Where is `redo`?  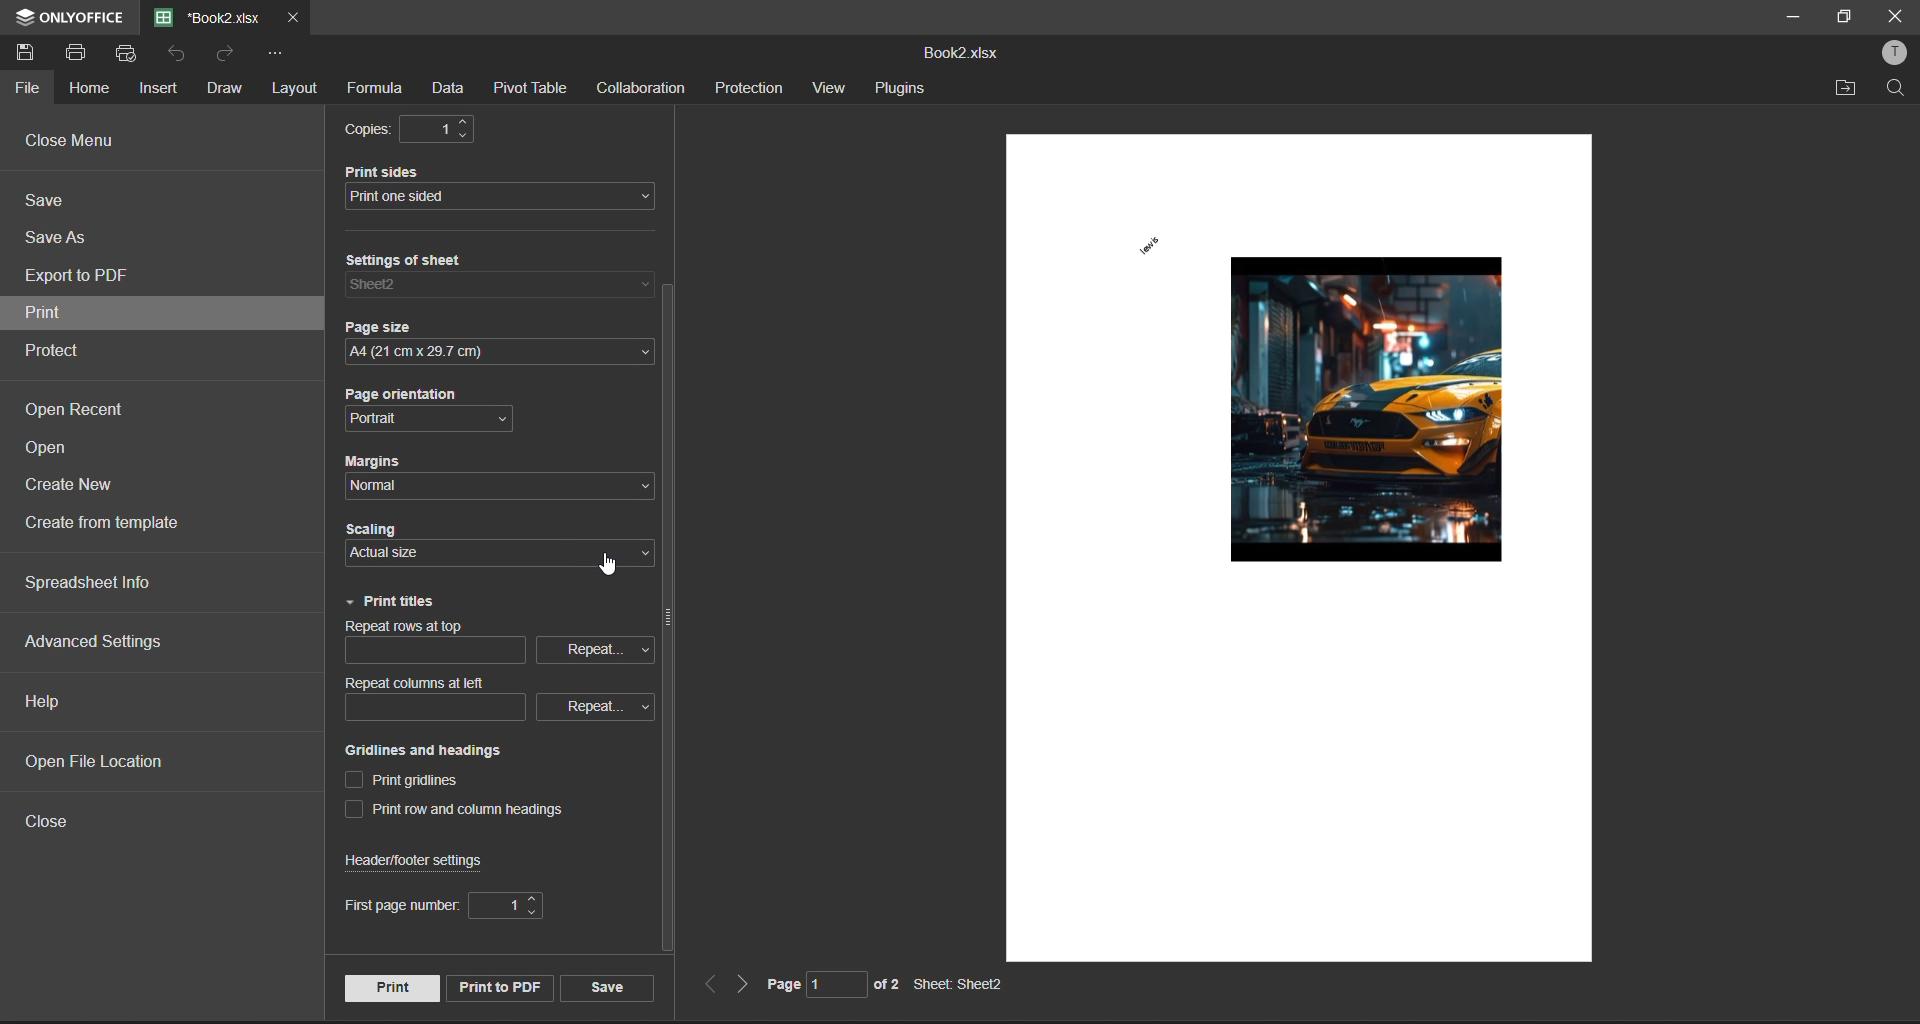 redo is located at coordinates (227, 54).